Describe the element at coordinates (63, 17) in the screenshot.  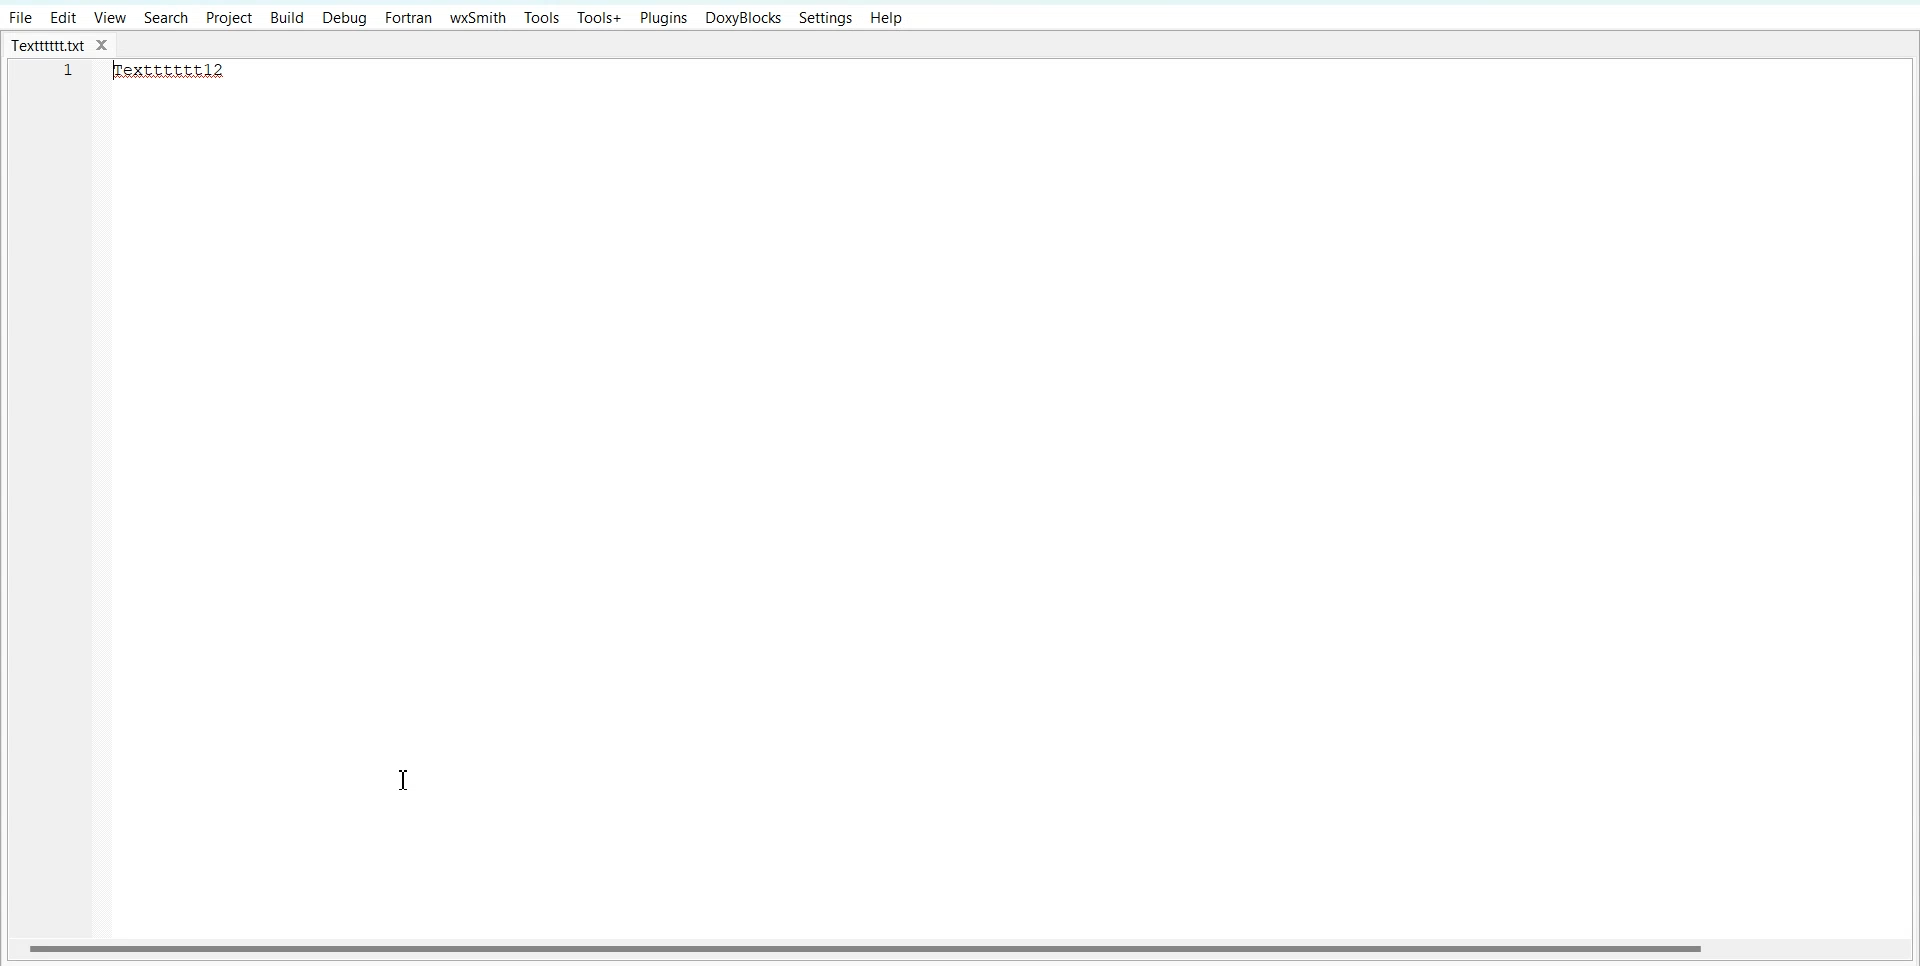
I see `Edit` at that location.